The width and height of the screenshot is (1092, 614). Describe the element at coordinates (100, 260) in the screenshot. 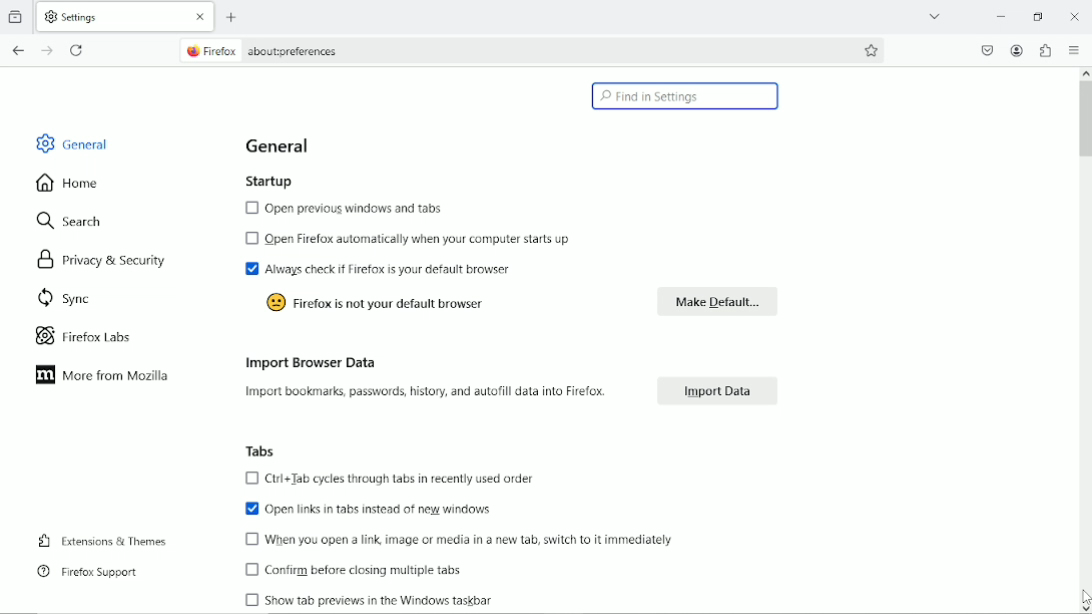

I see `Privacy & Security` at that location.